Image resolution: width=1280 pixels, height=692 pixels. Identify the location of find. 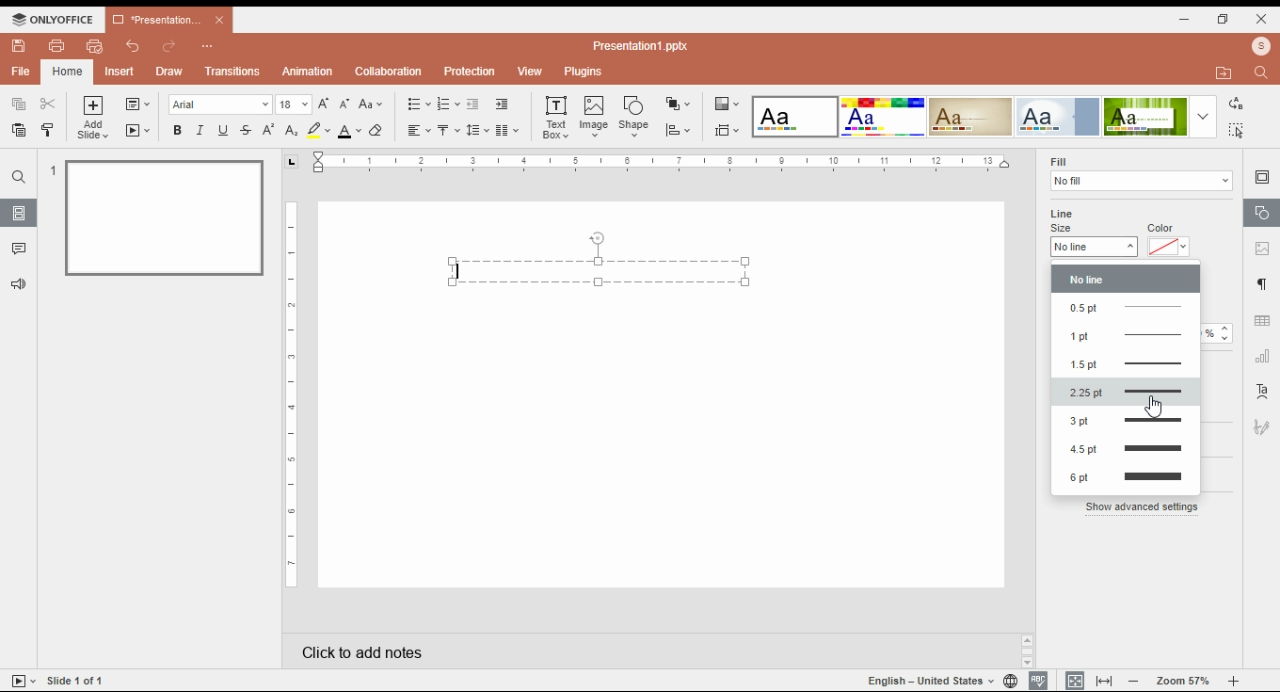
(1238, 130).